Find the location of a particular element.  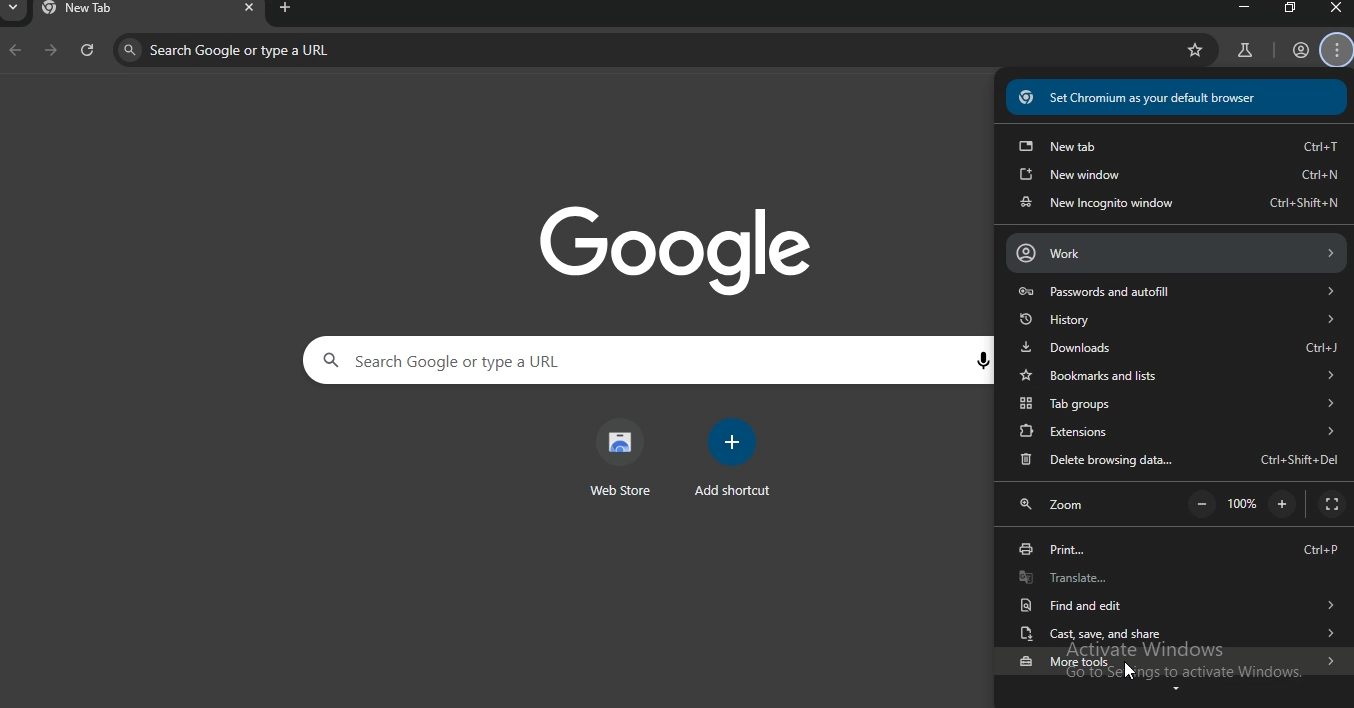

cast save and share is located at coordinates (1174, 635).